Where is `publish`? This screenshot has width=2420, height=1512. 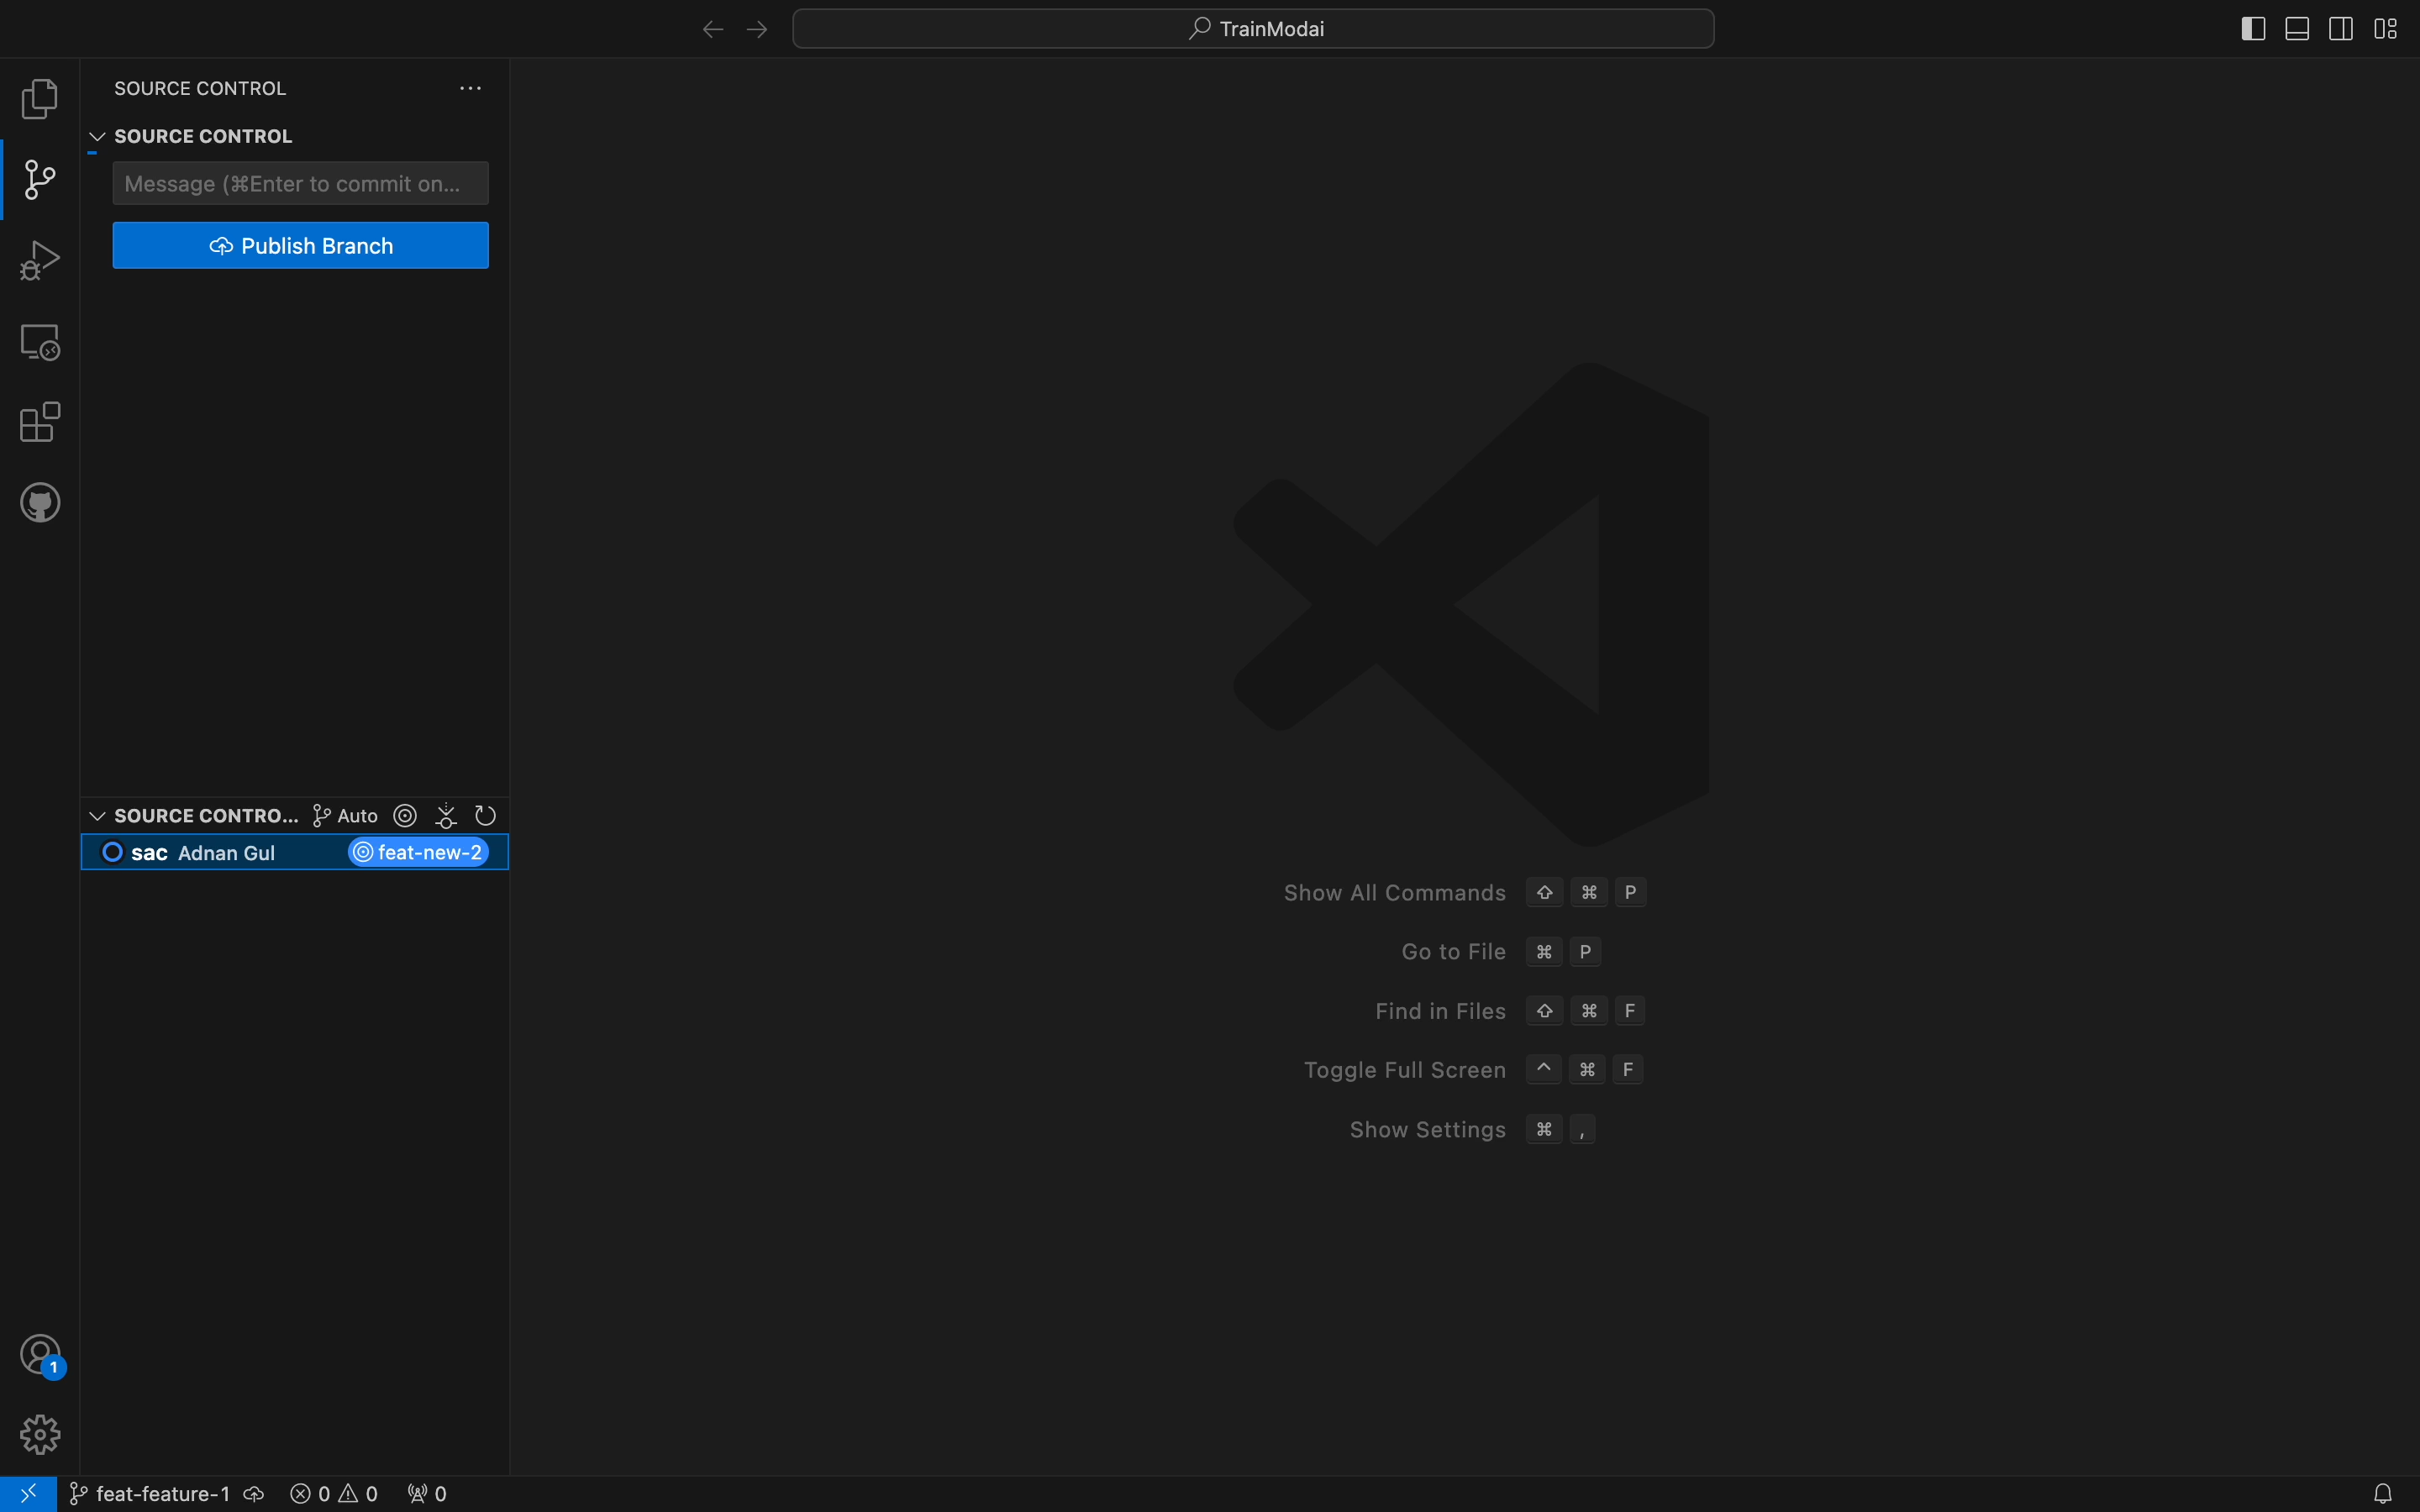
publish is located at coordinates (304, 246).